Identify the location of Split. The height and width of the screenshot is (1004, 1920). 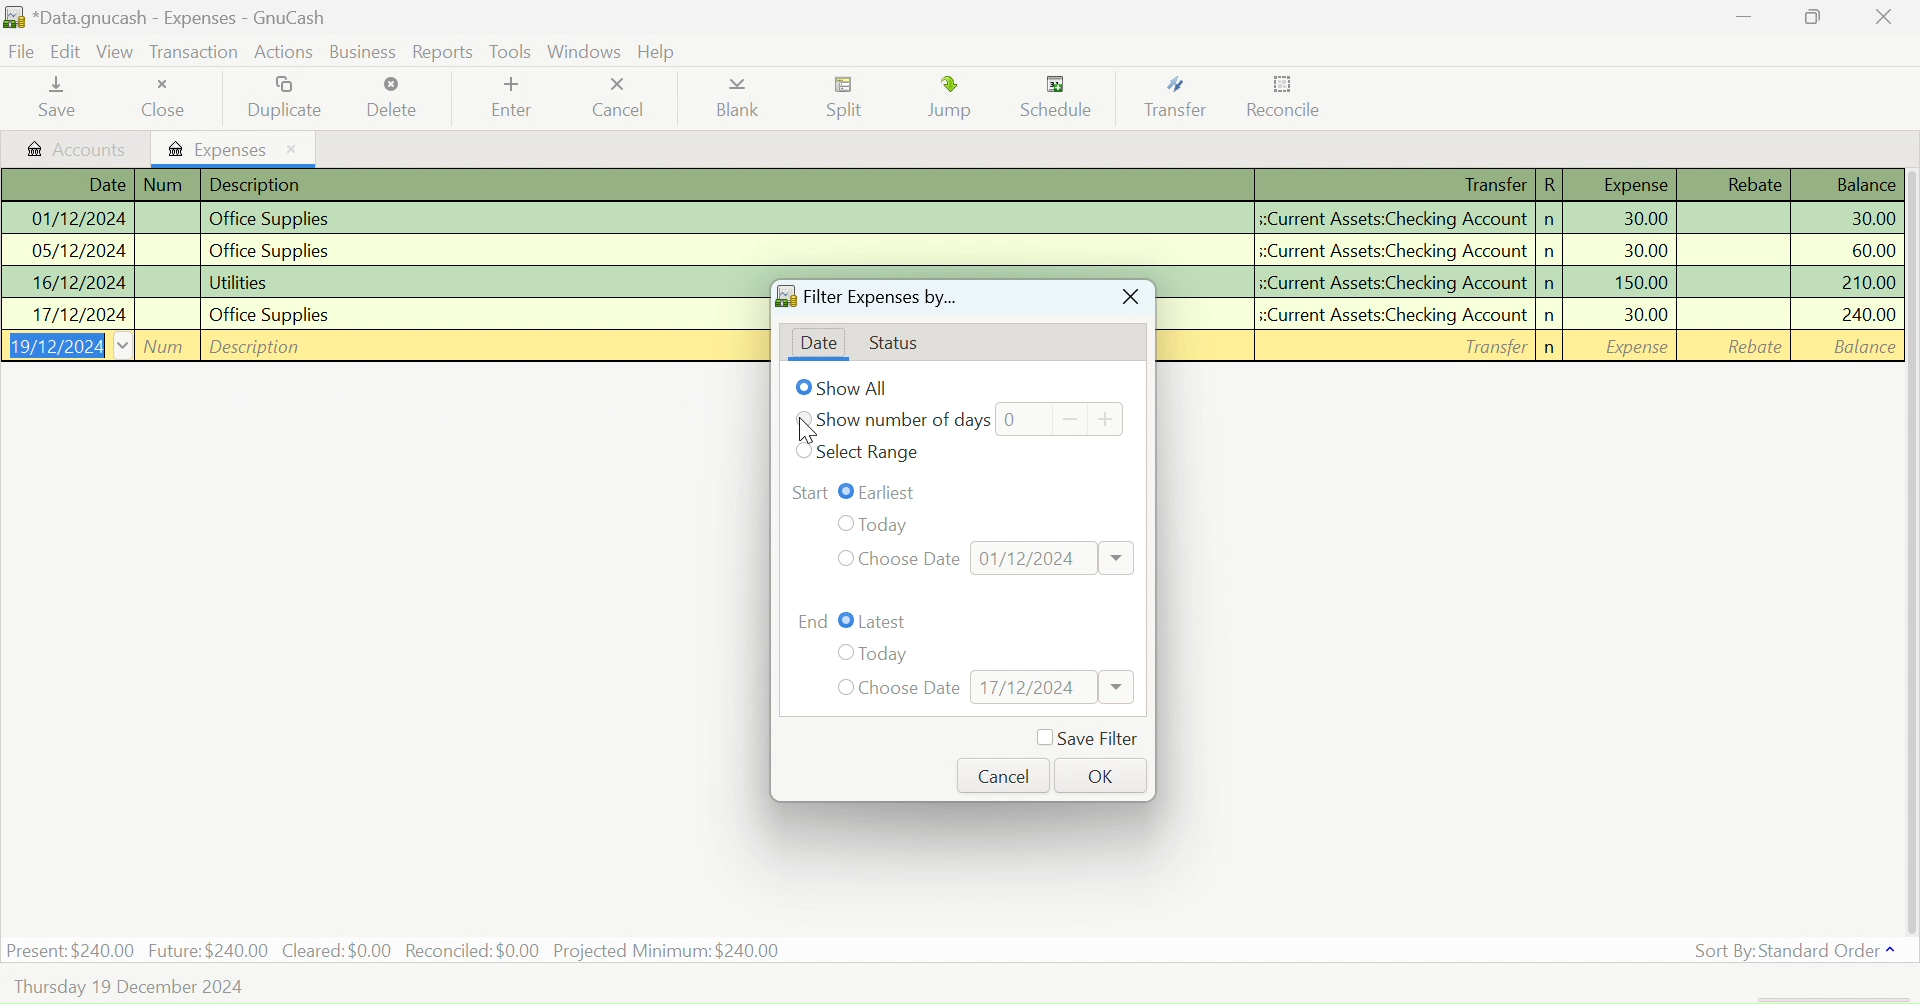
(850, 100).